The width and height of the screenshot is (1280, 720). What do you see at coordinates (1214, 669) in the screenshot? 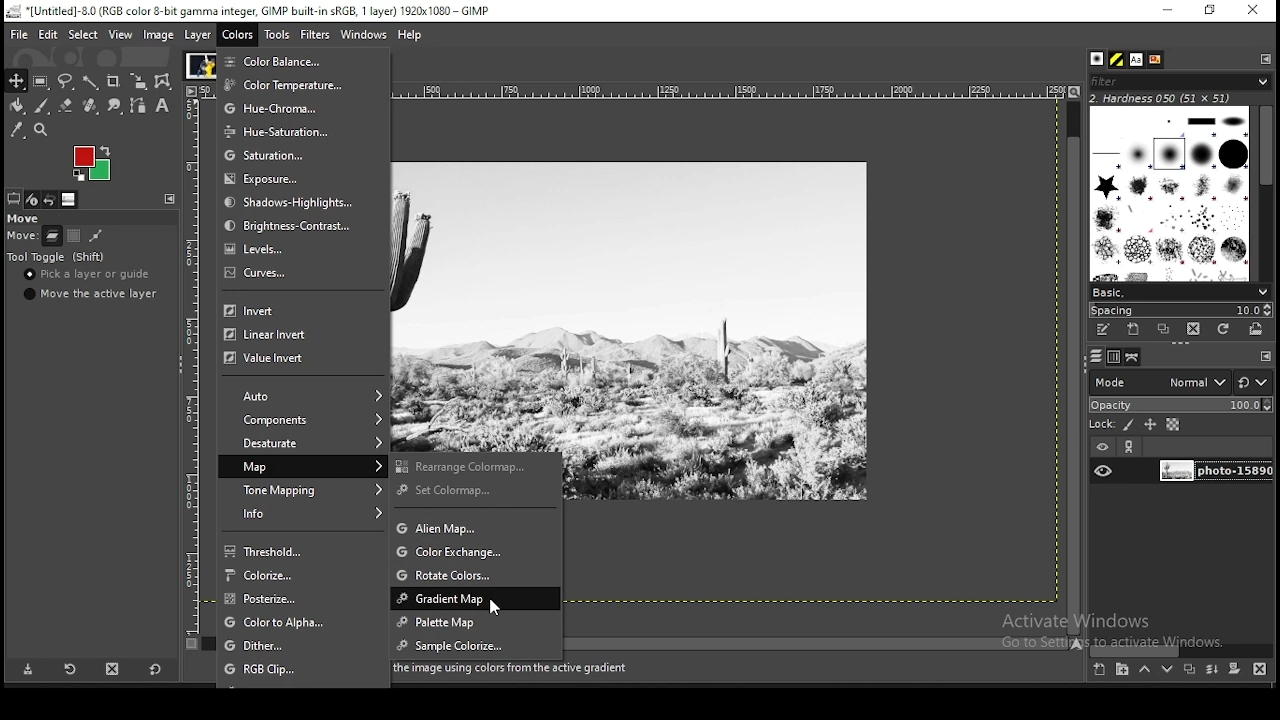
I see `merge layer` at bounding box center [1214, 669].